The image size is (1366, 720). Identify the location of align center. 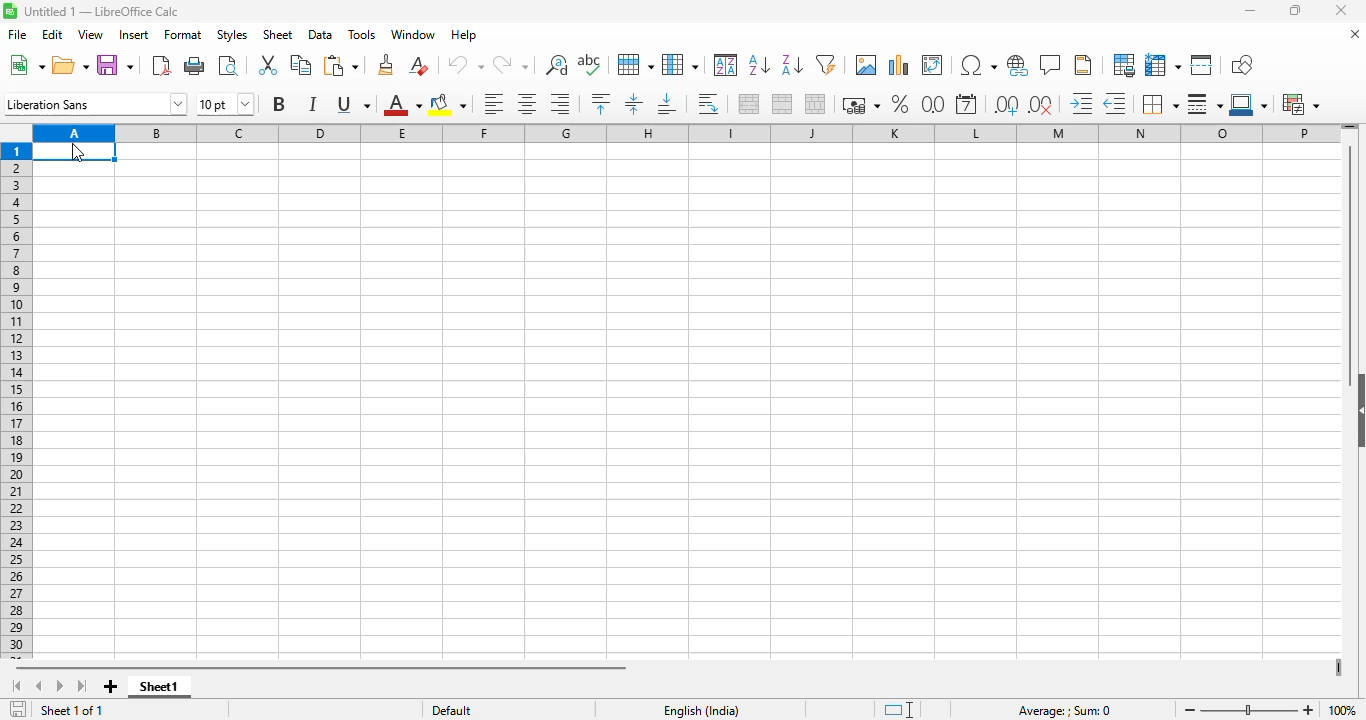
(527, 105).